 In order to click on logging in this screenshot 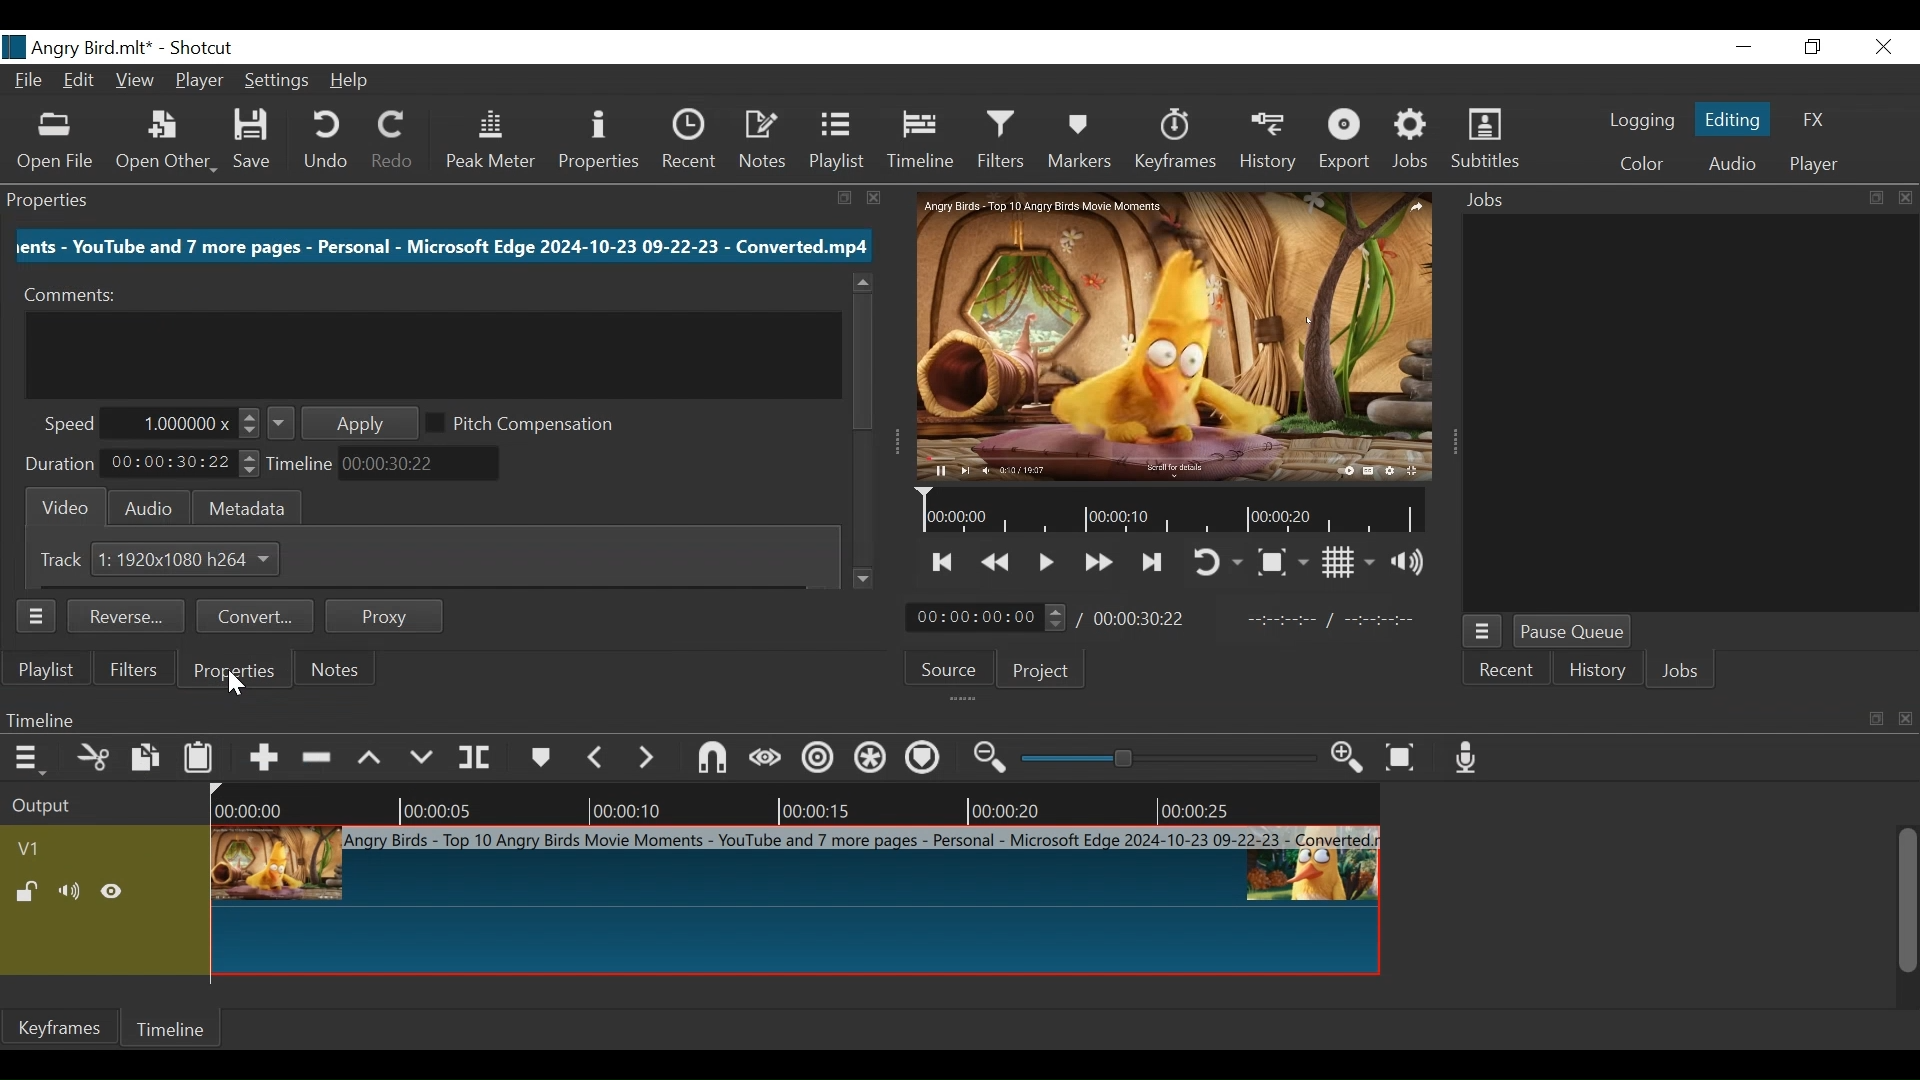, I will do `click(1642, 122)`.